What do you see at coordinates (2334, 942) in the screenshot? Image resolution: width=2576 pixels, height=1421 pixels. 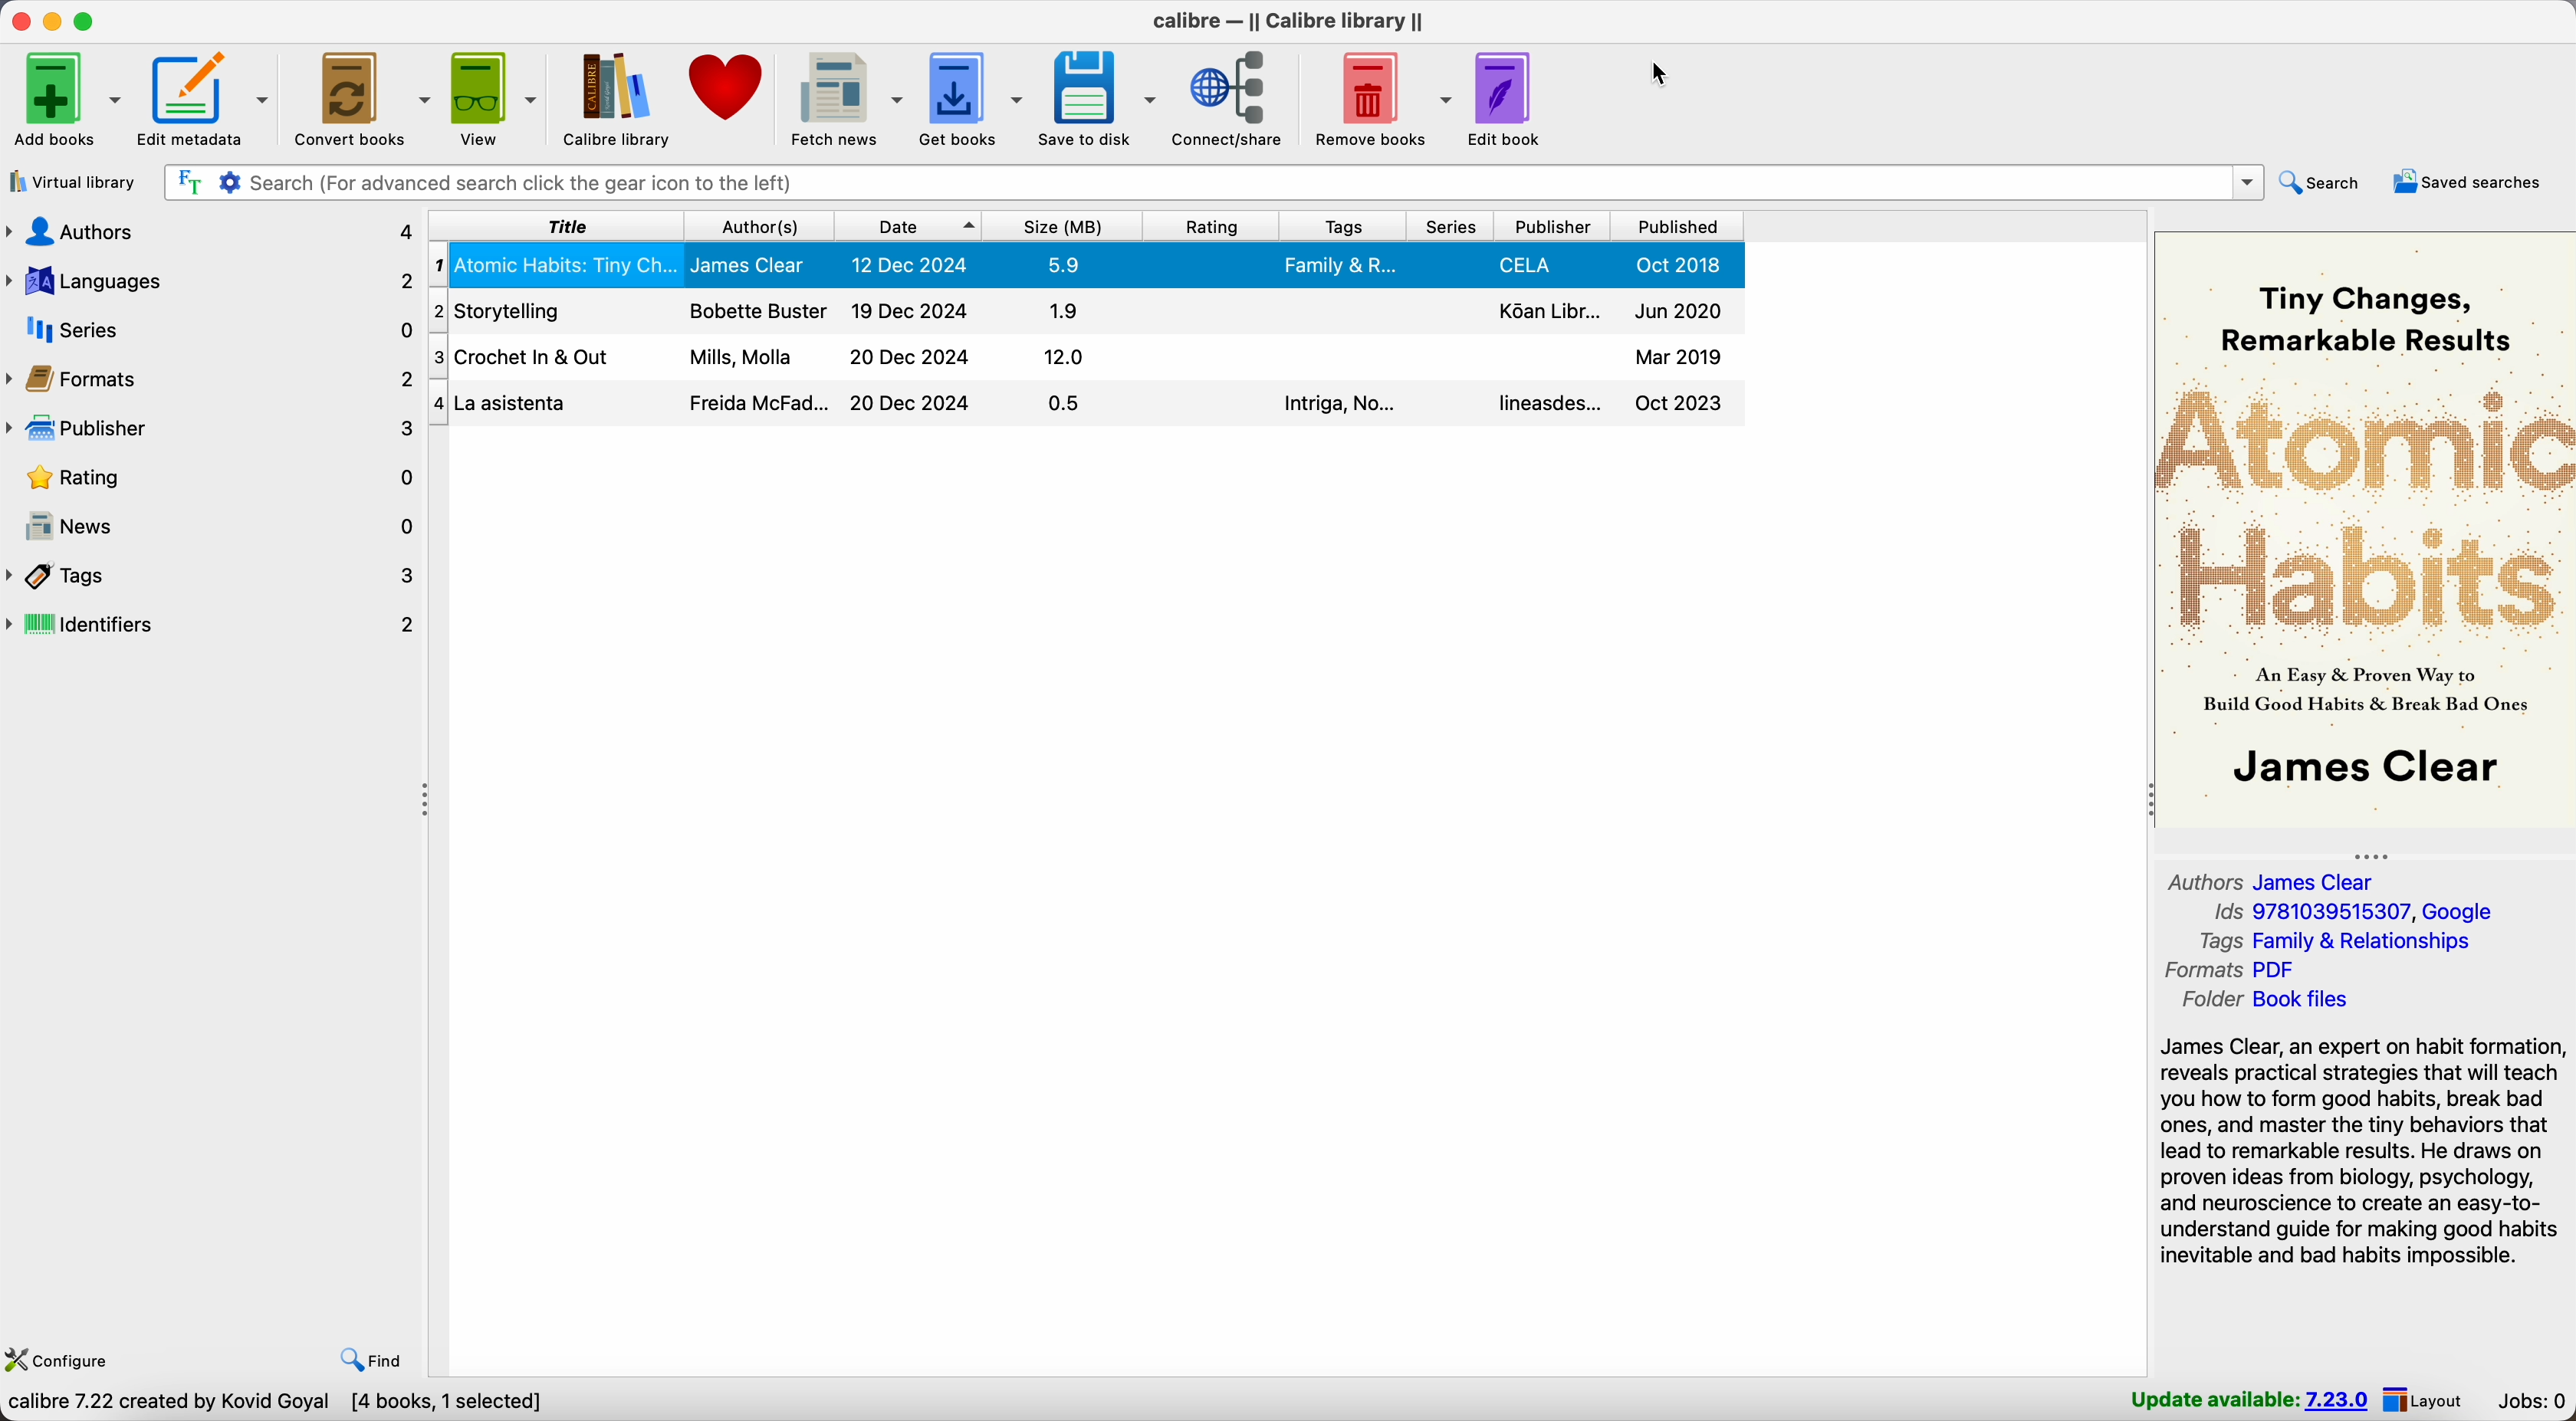 I see `tags` at bounding box center [2334, 942].